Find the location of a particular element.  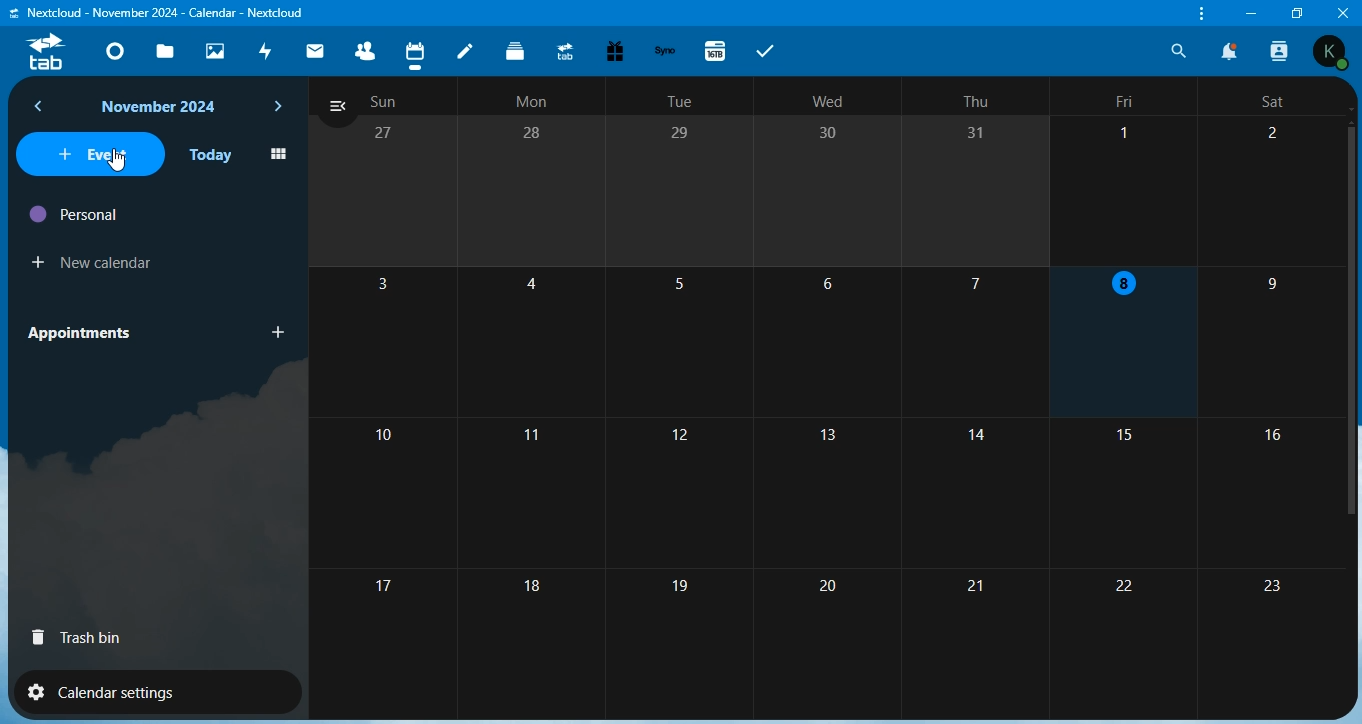

add is located at coordinates (274, 335).